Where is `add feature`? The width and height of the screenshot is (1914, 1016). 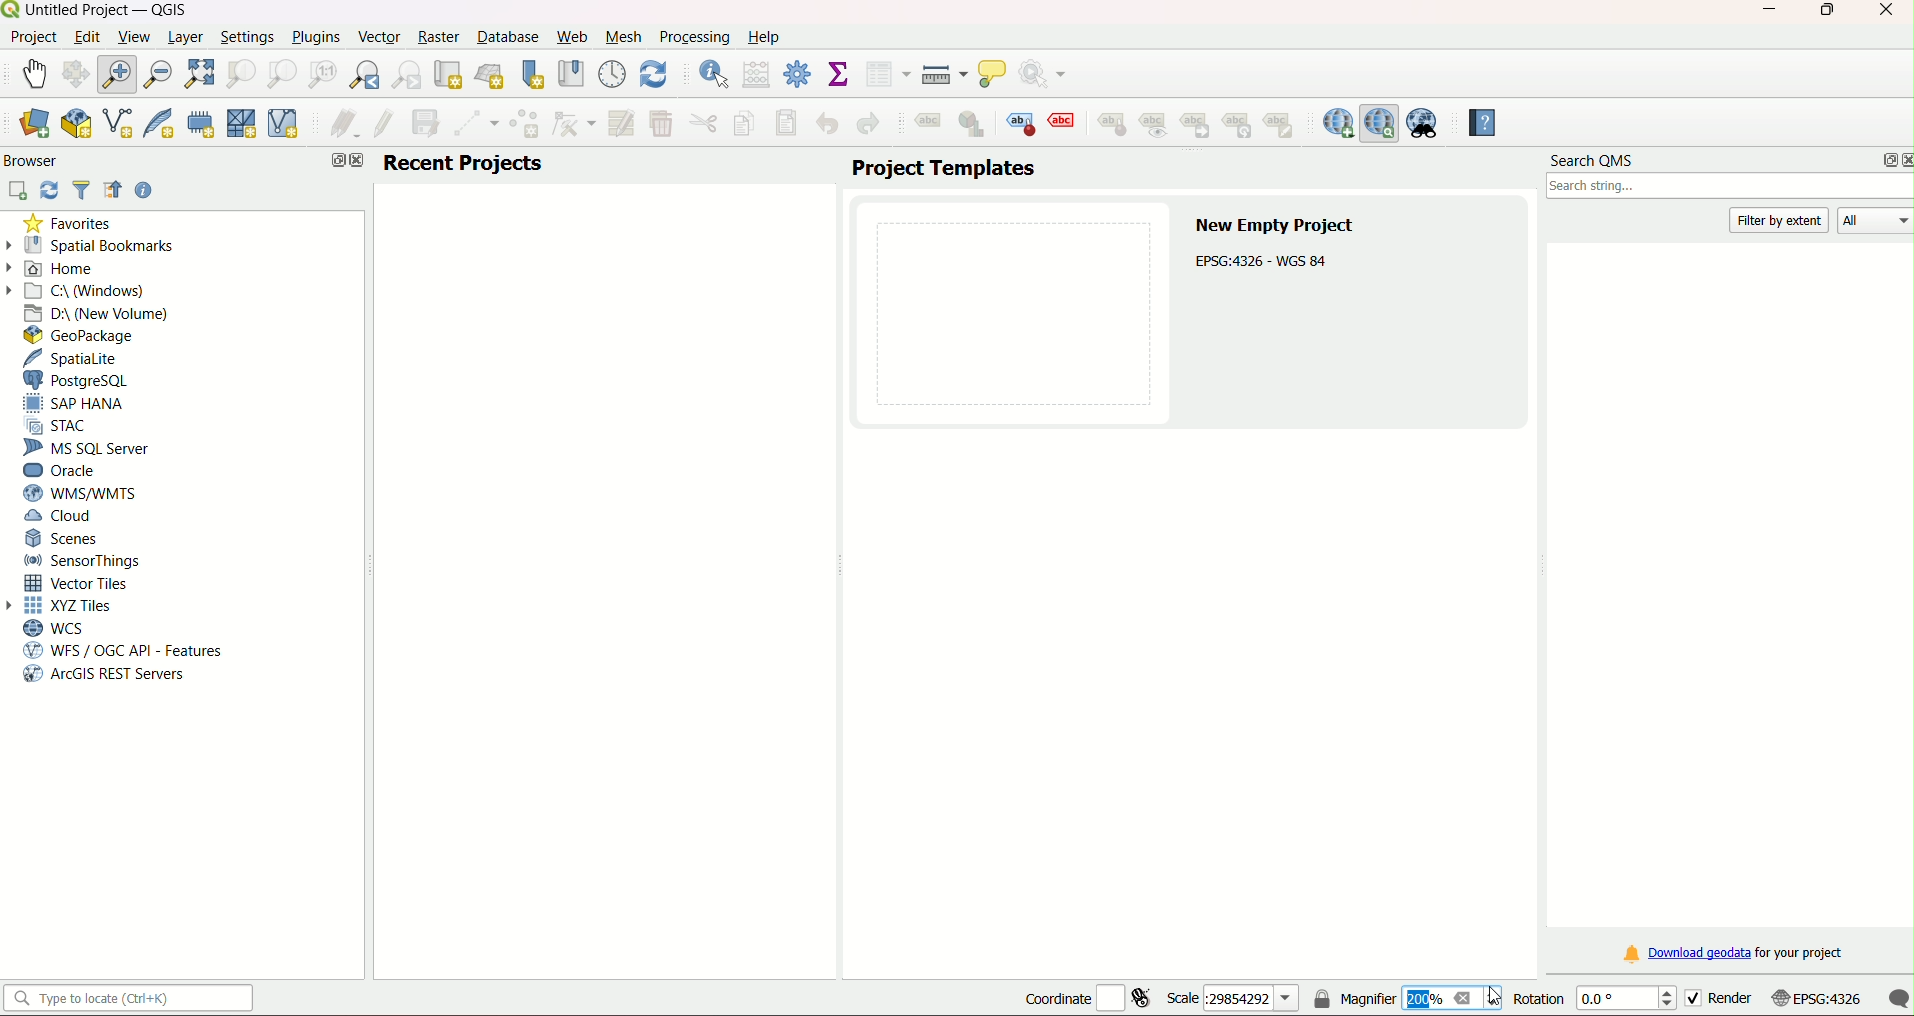
add feature is located at coordinates (525, 125).